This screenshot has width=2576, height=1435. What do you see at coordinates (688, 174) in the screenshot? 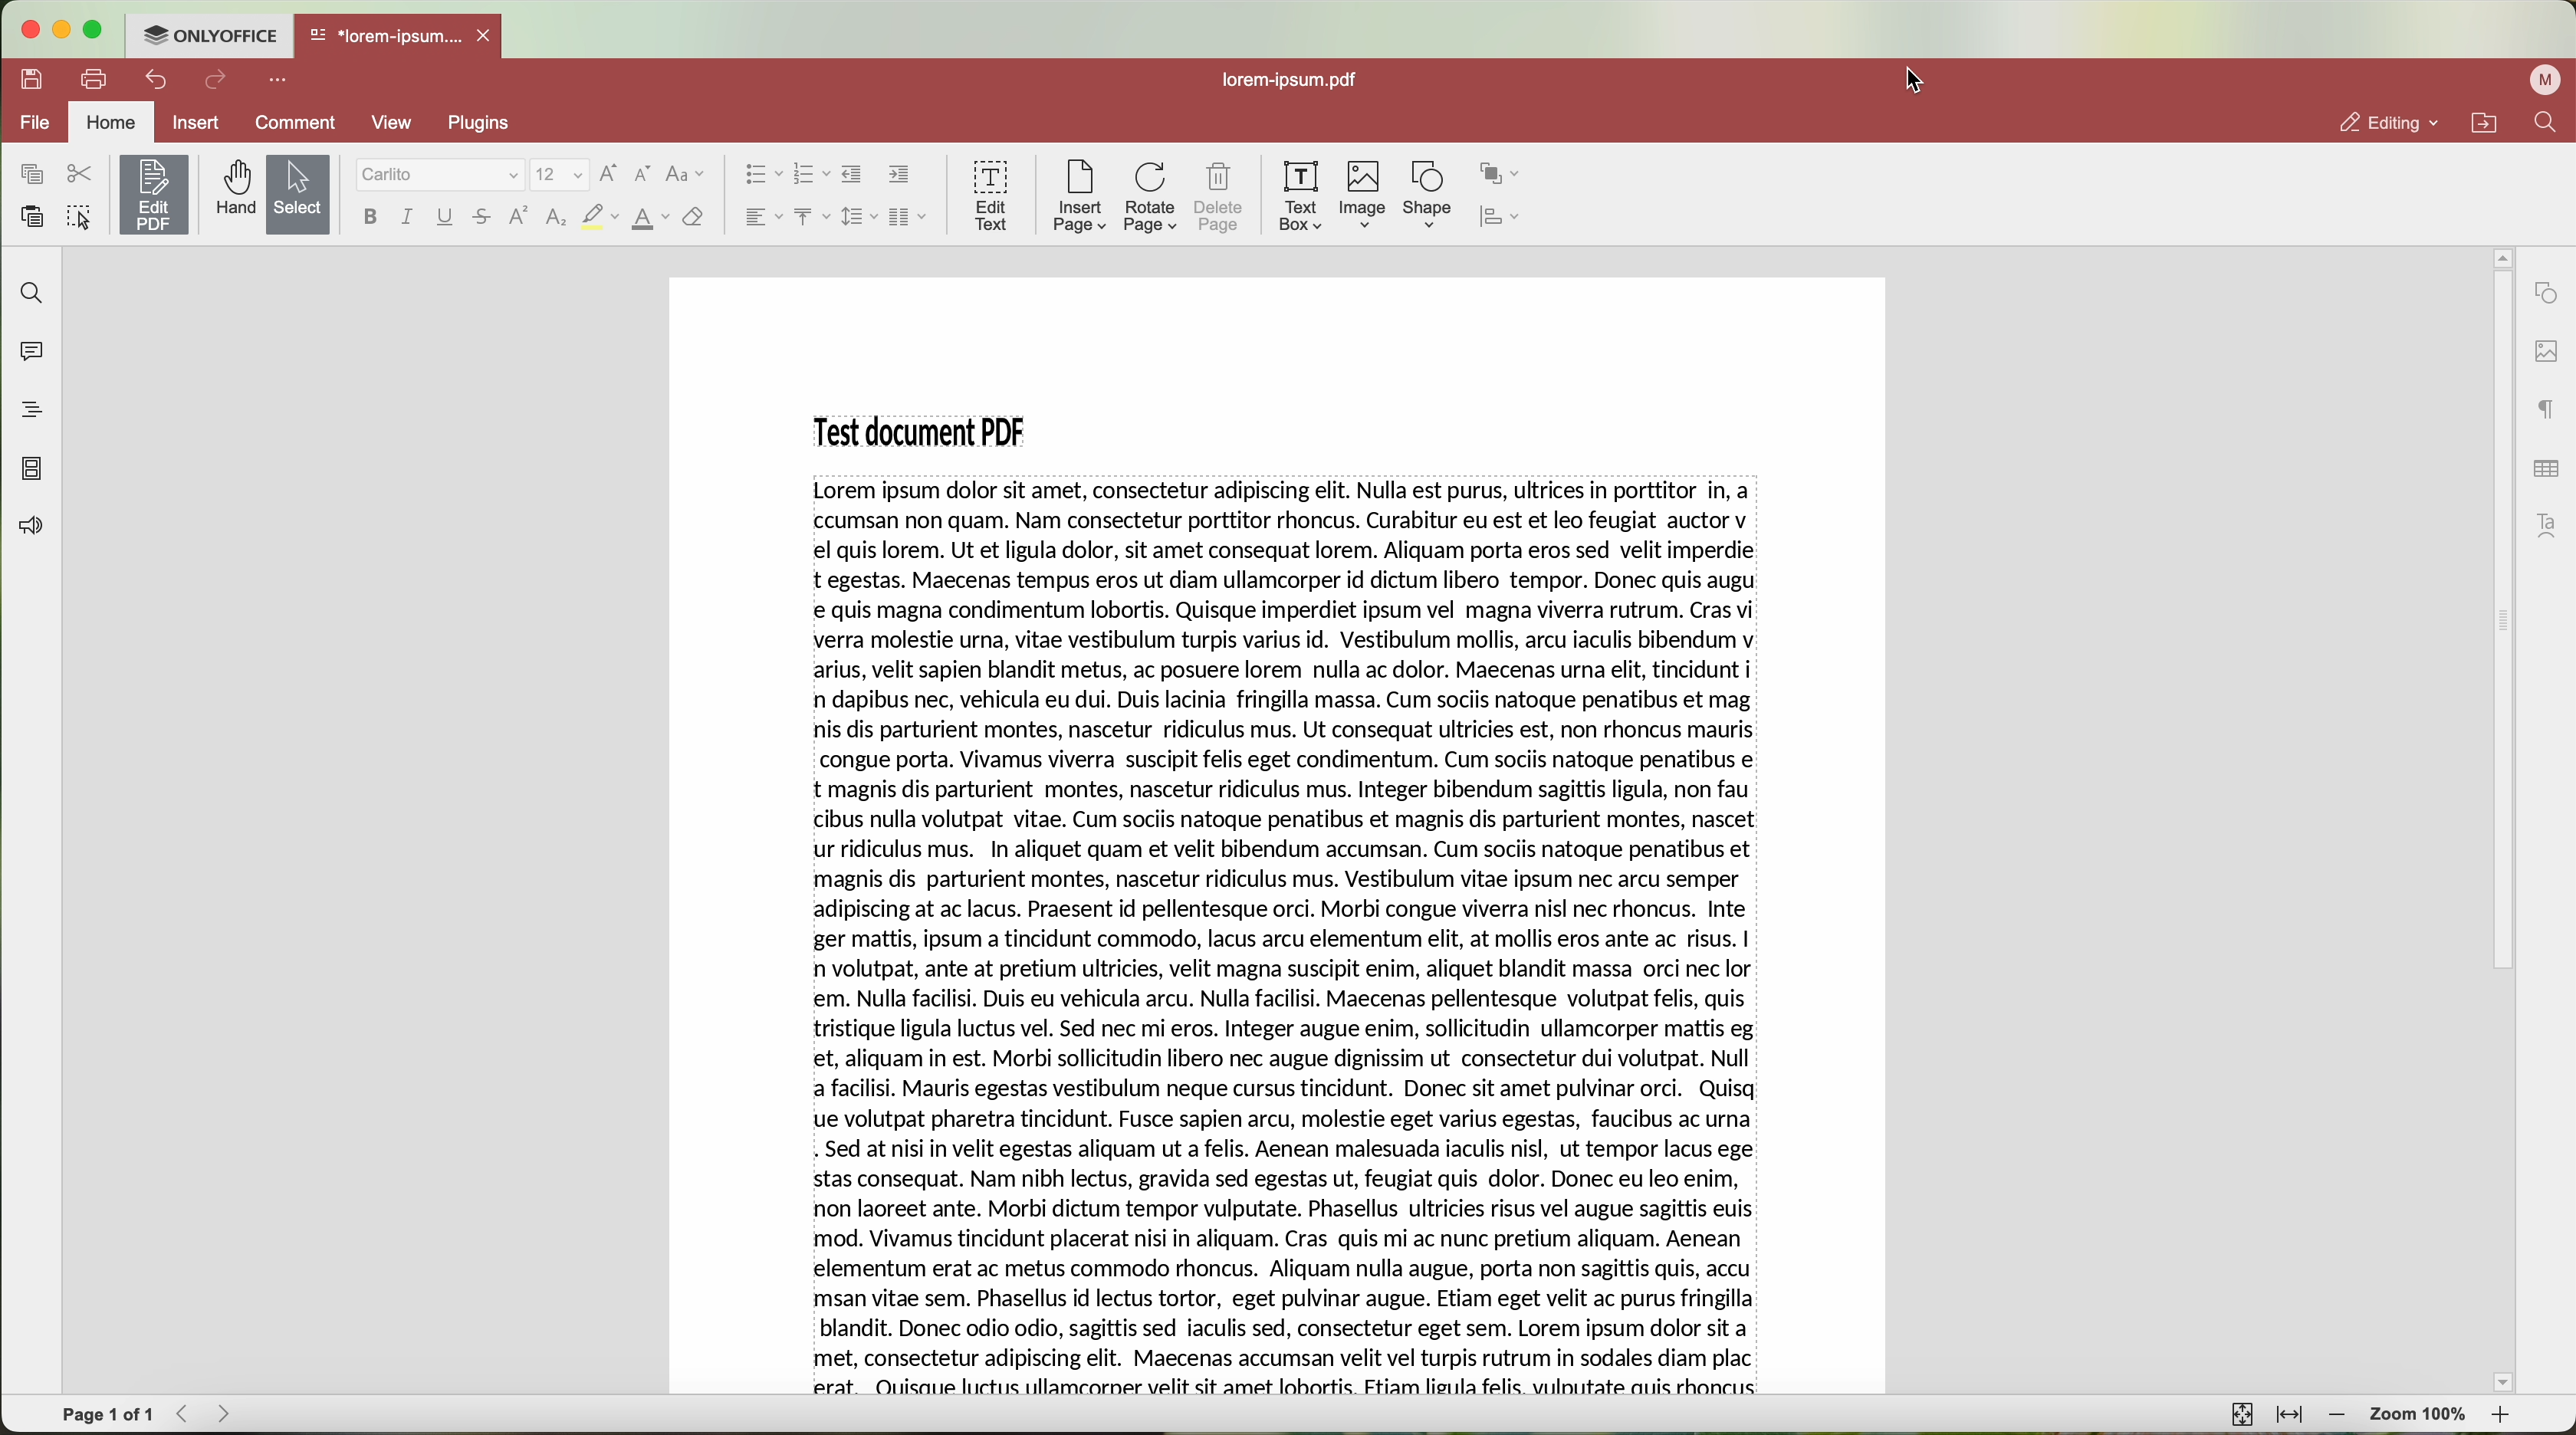
I see `change case` at bounding box center [688, 174].